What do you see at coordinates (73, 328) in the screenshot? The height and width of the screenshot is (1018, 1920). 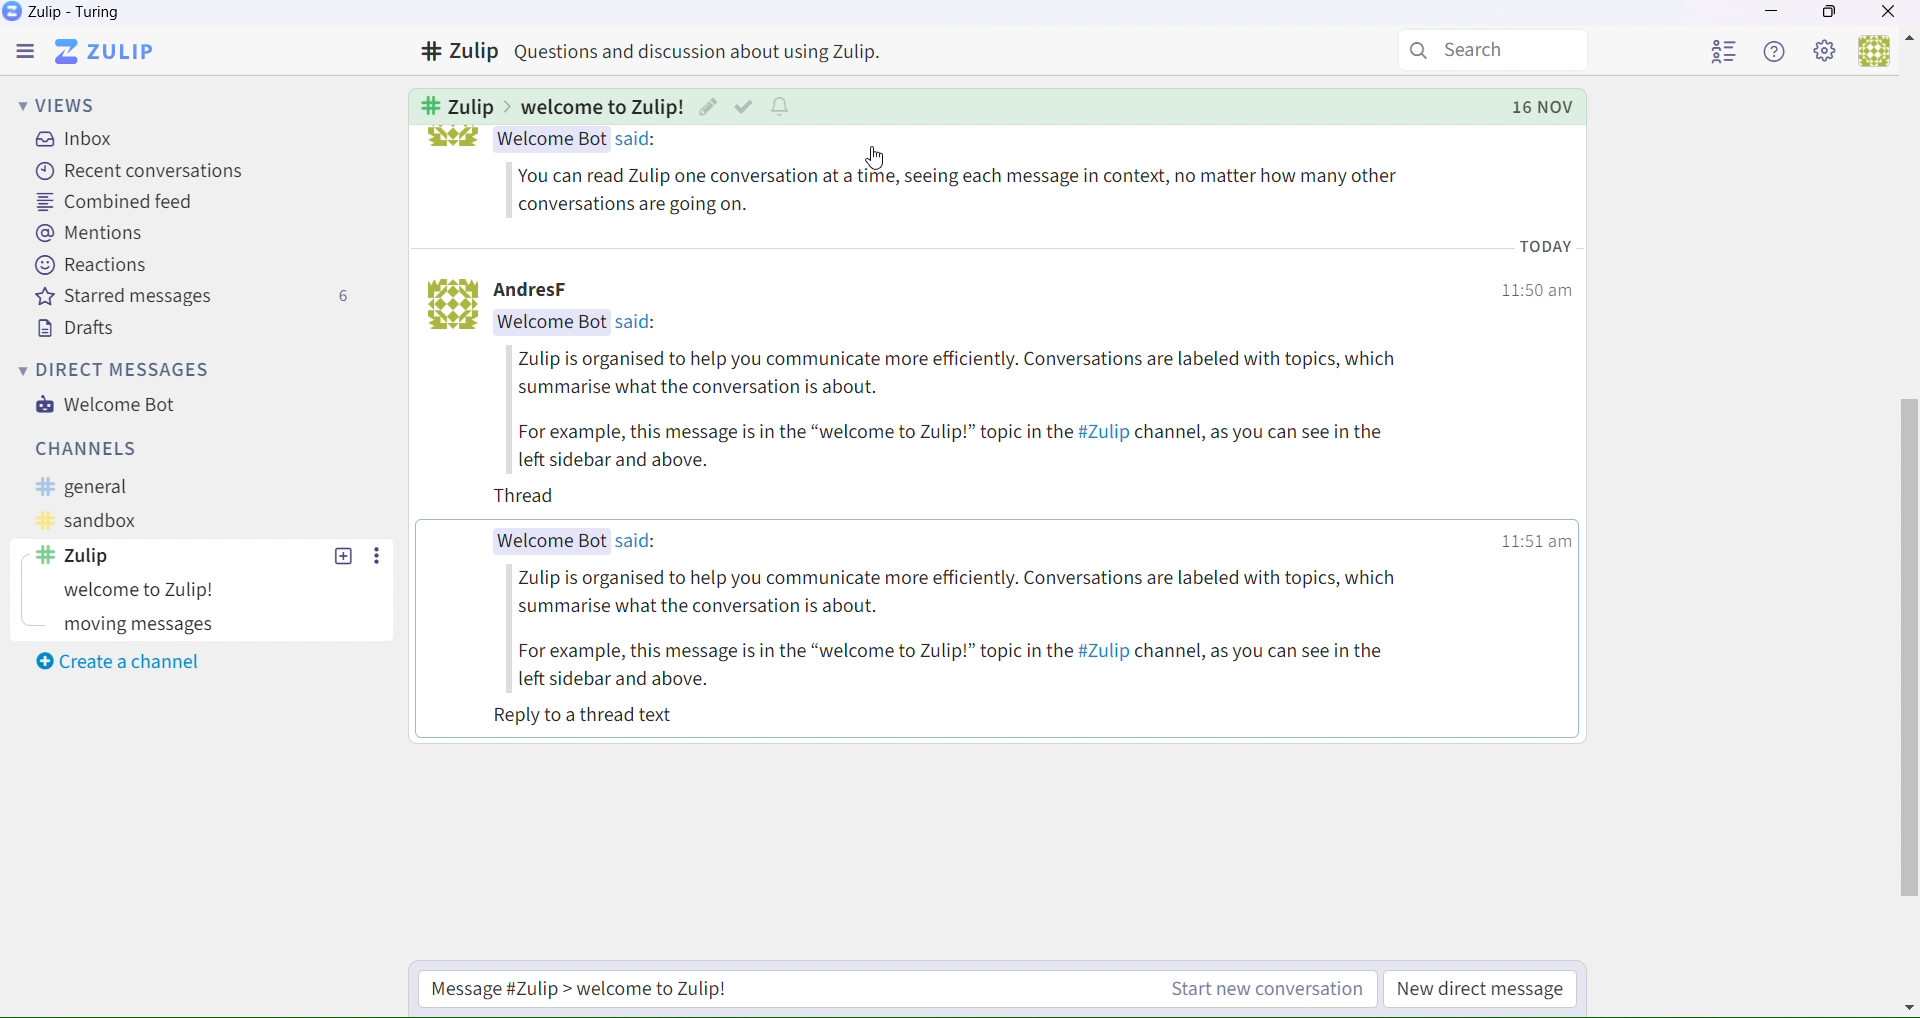 I see `Drafts` at bounding box center [73, 328].